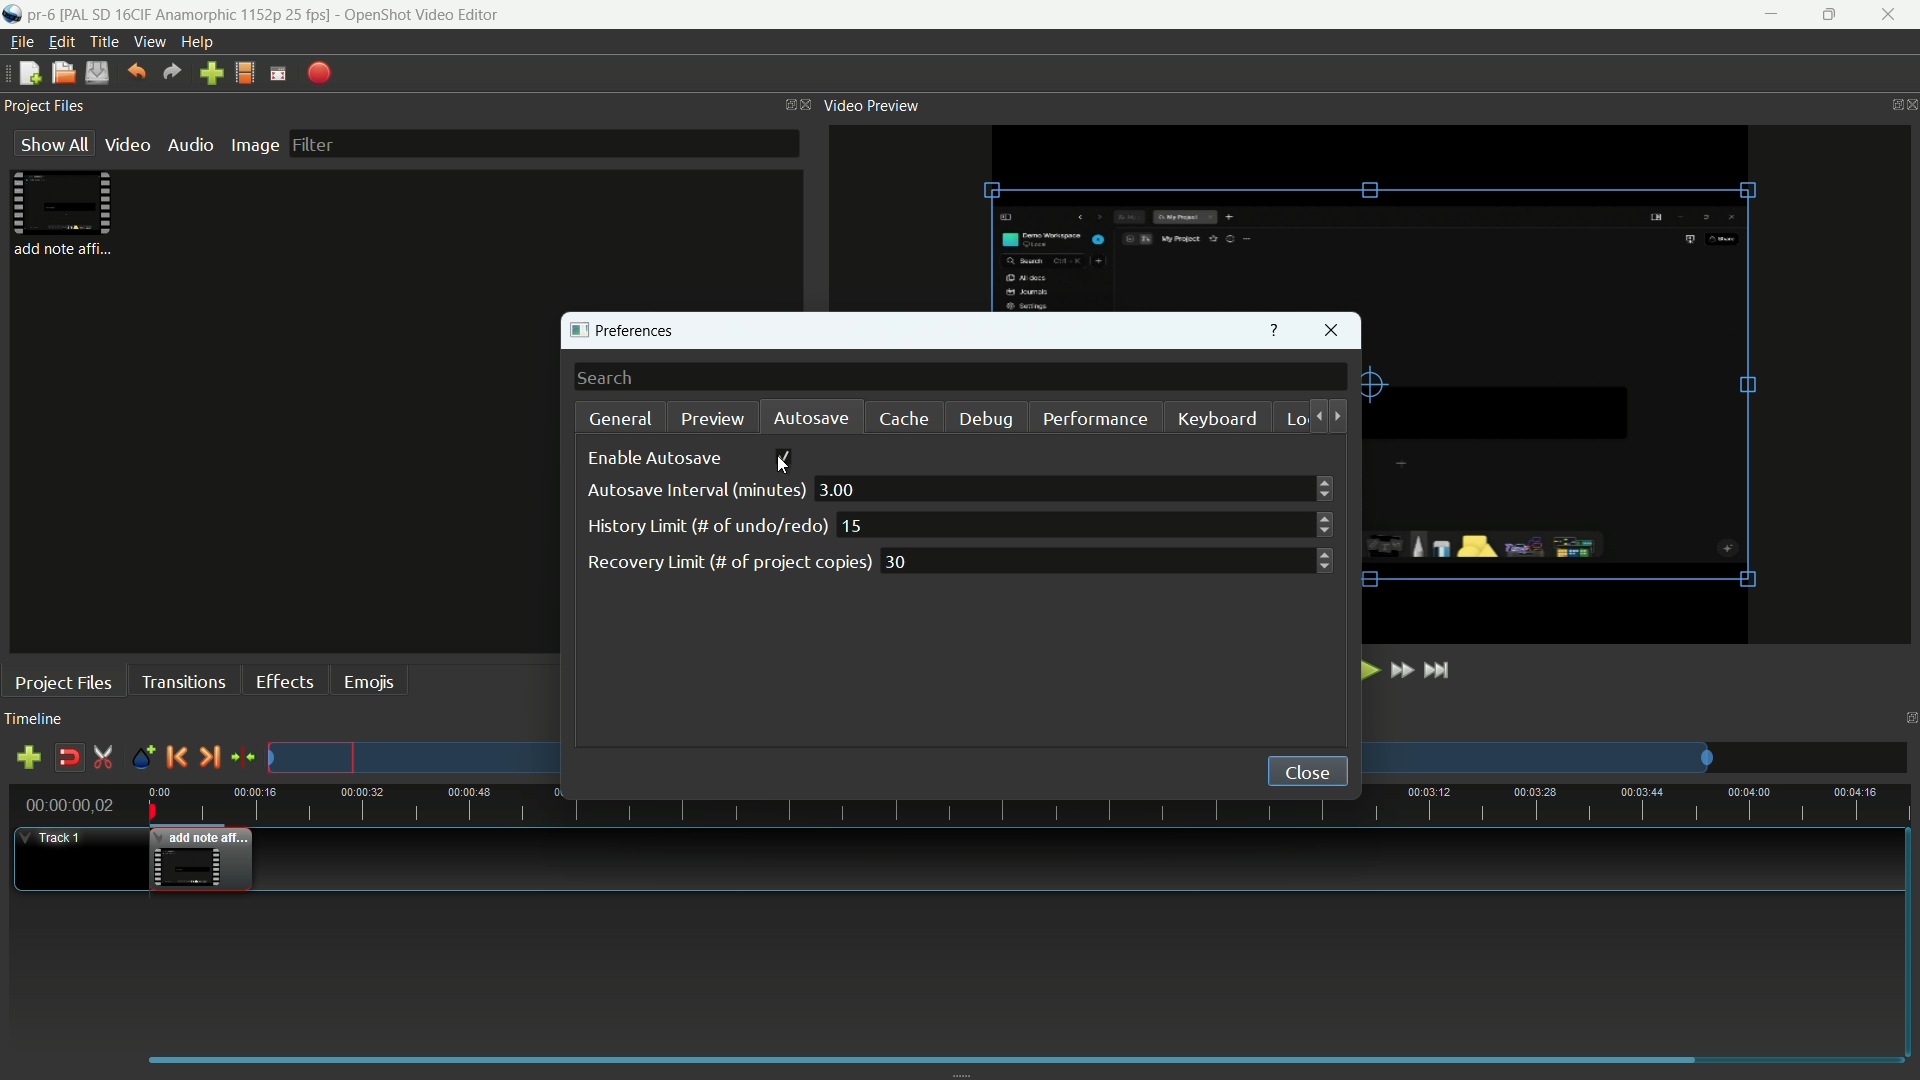 Image resolution: width=1920 pixels, height=1080 pixels. What do you see at coordinates (41, 15) in the screenshot?
I see `project name` at bounding box center [41, 15].